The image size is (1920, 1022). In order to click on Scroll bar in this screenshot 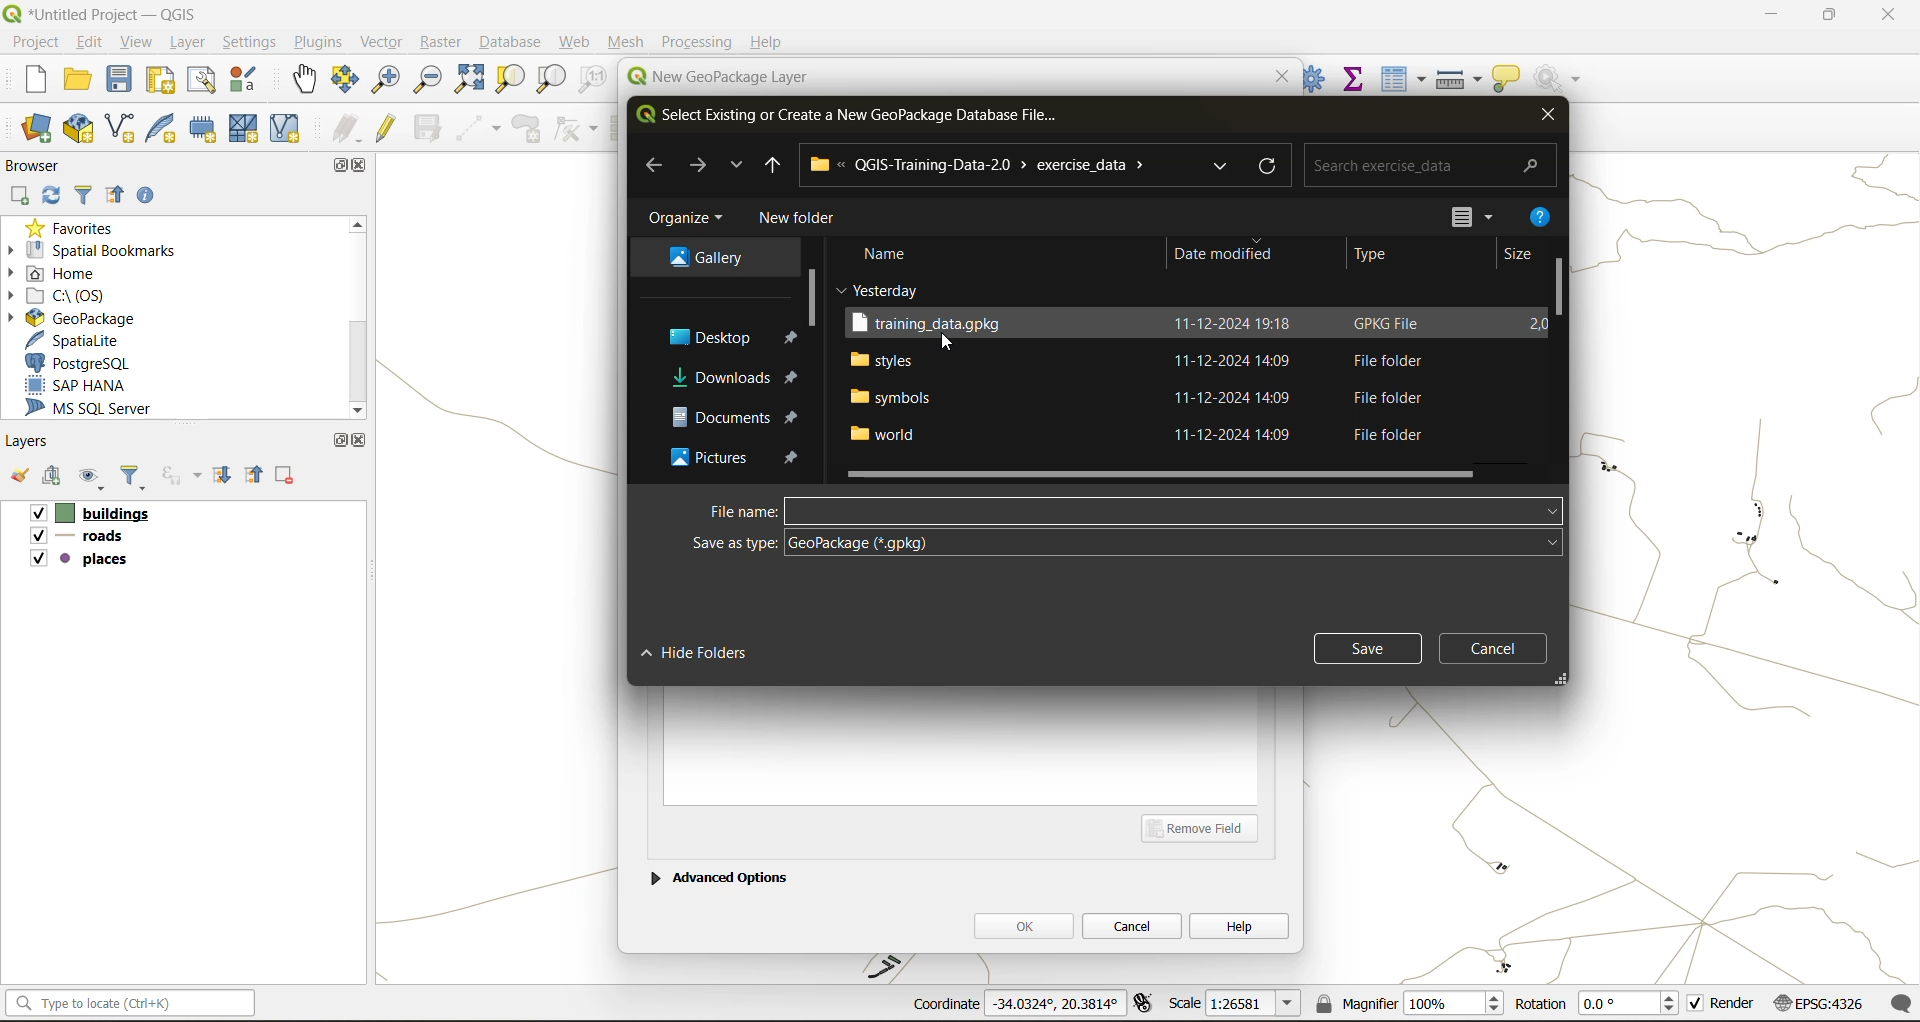, I will do `click(355, 317)`.